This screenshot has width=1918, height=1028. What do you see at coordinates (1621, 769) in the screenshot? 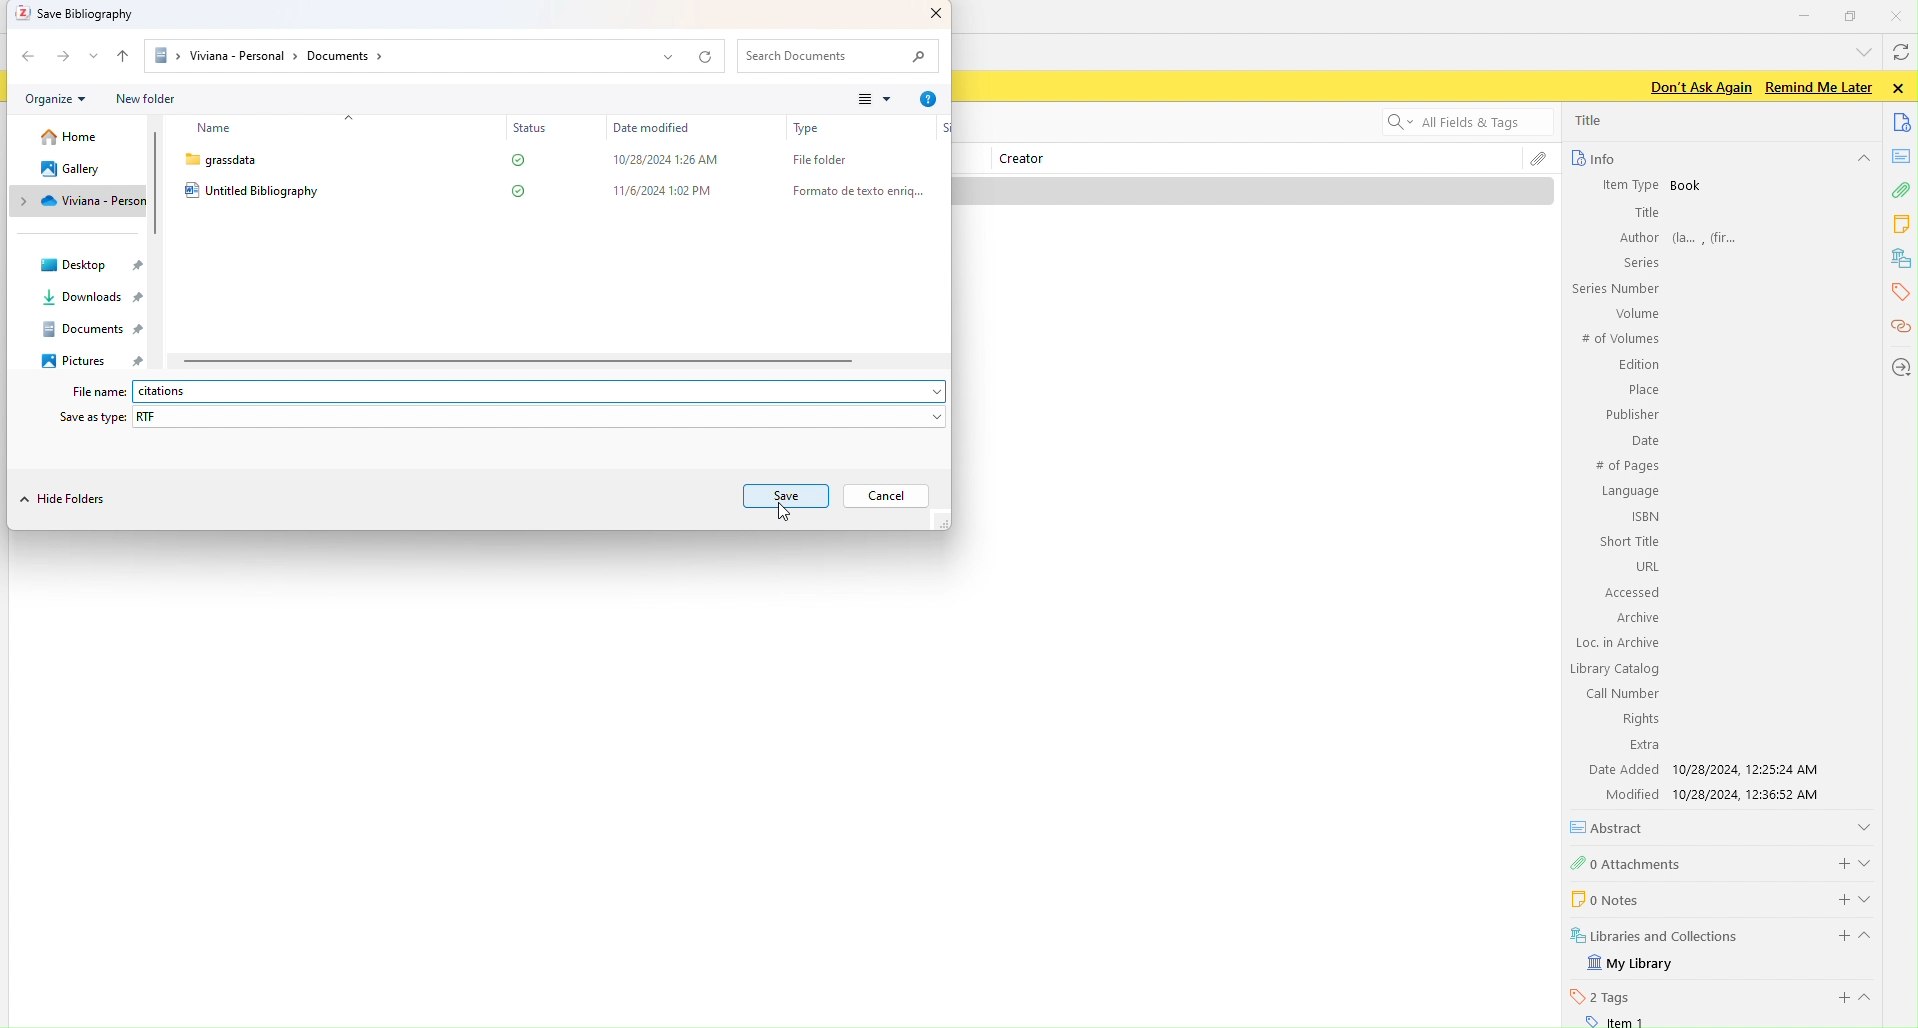
I see `Date Added` at bounding box center [1621, 769].